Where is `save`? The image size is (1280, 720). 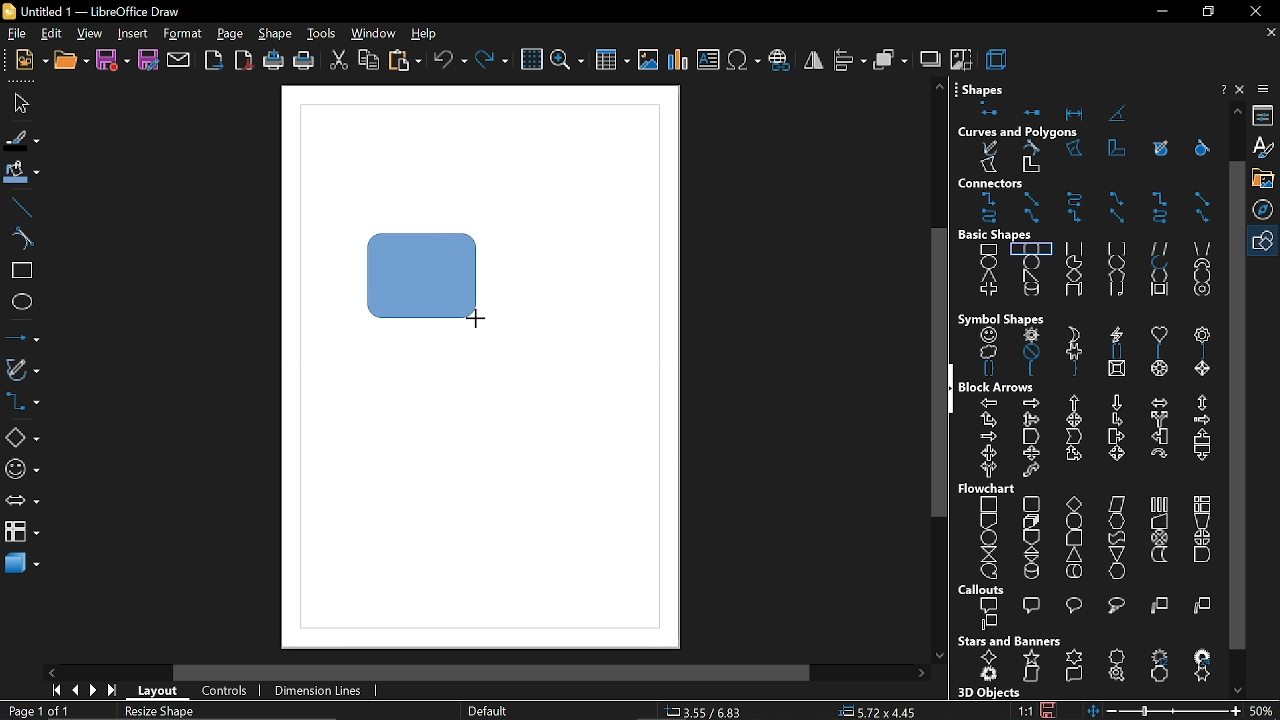
save is located at coordinates (112, 61).